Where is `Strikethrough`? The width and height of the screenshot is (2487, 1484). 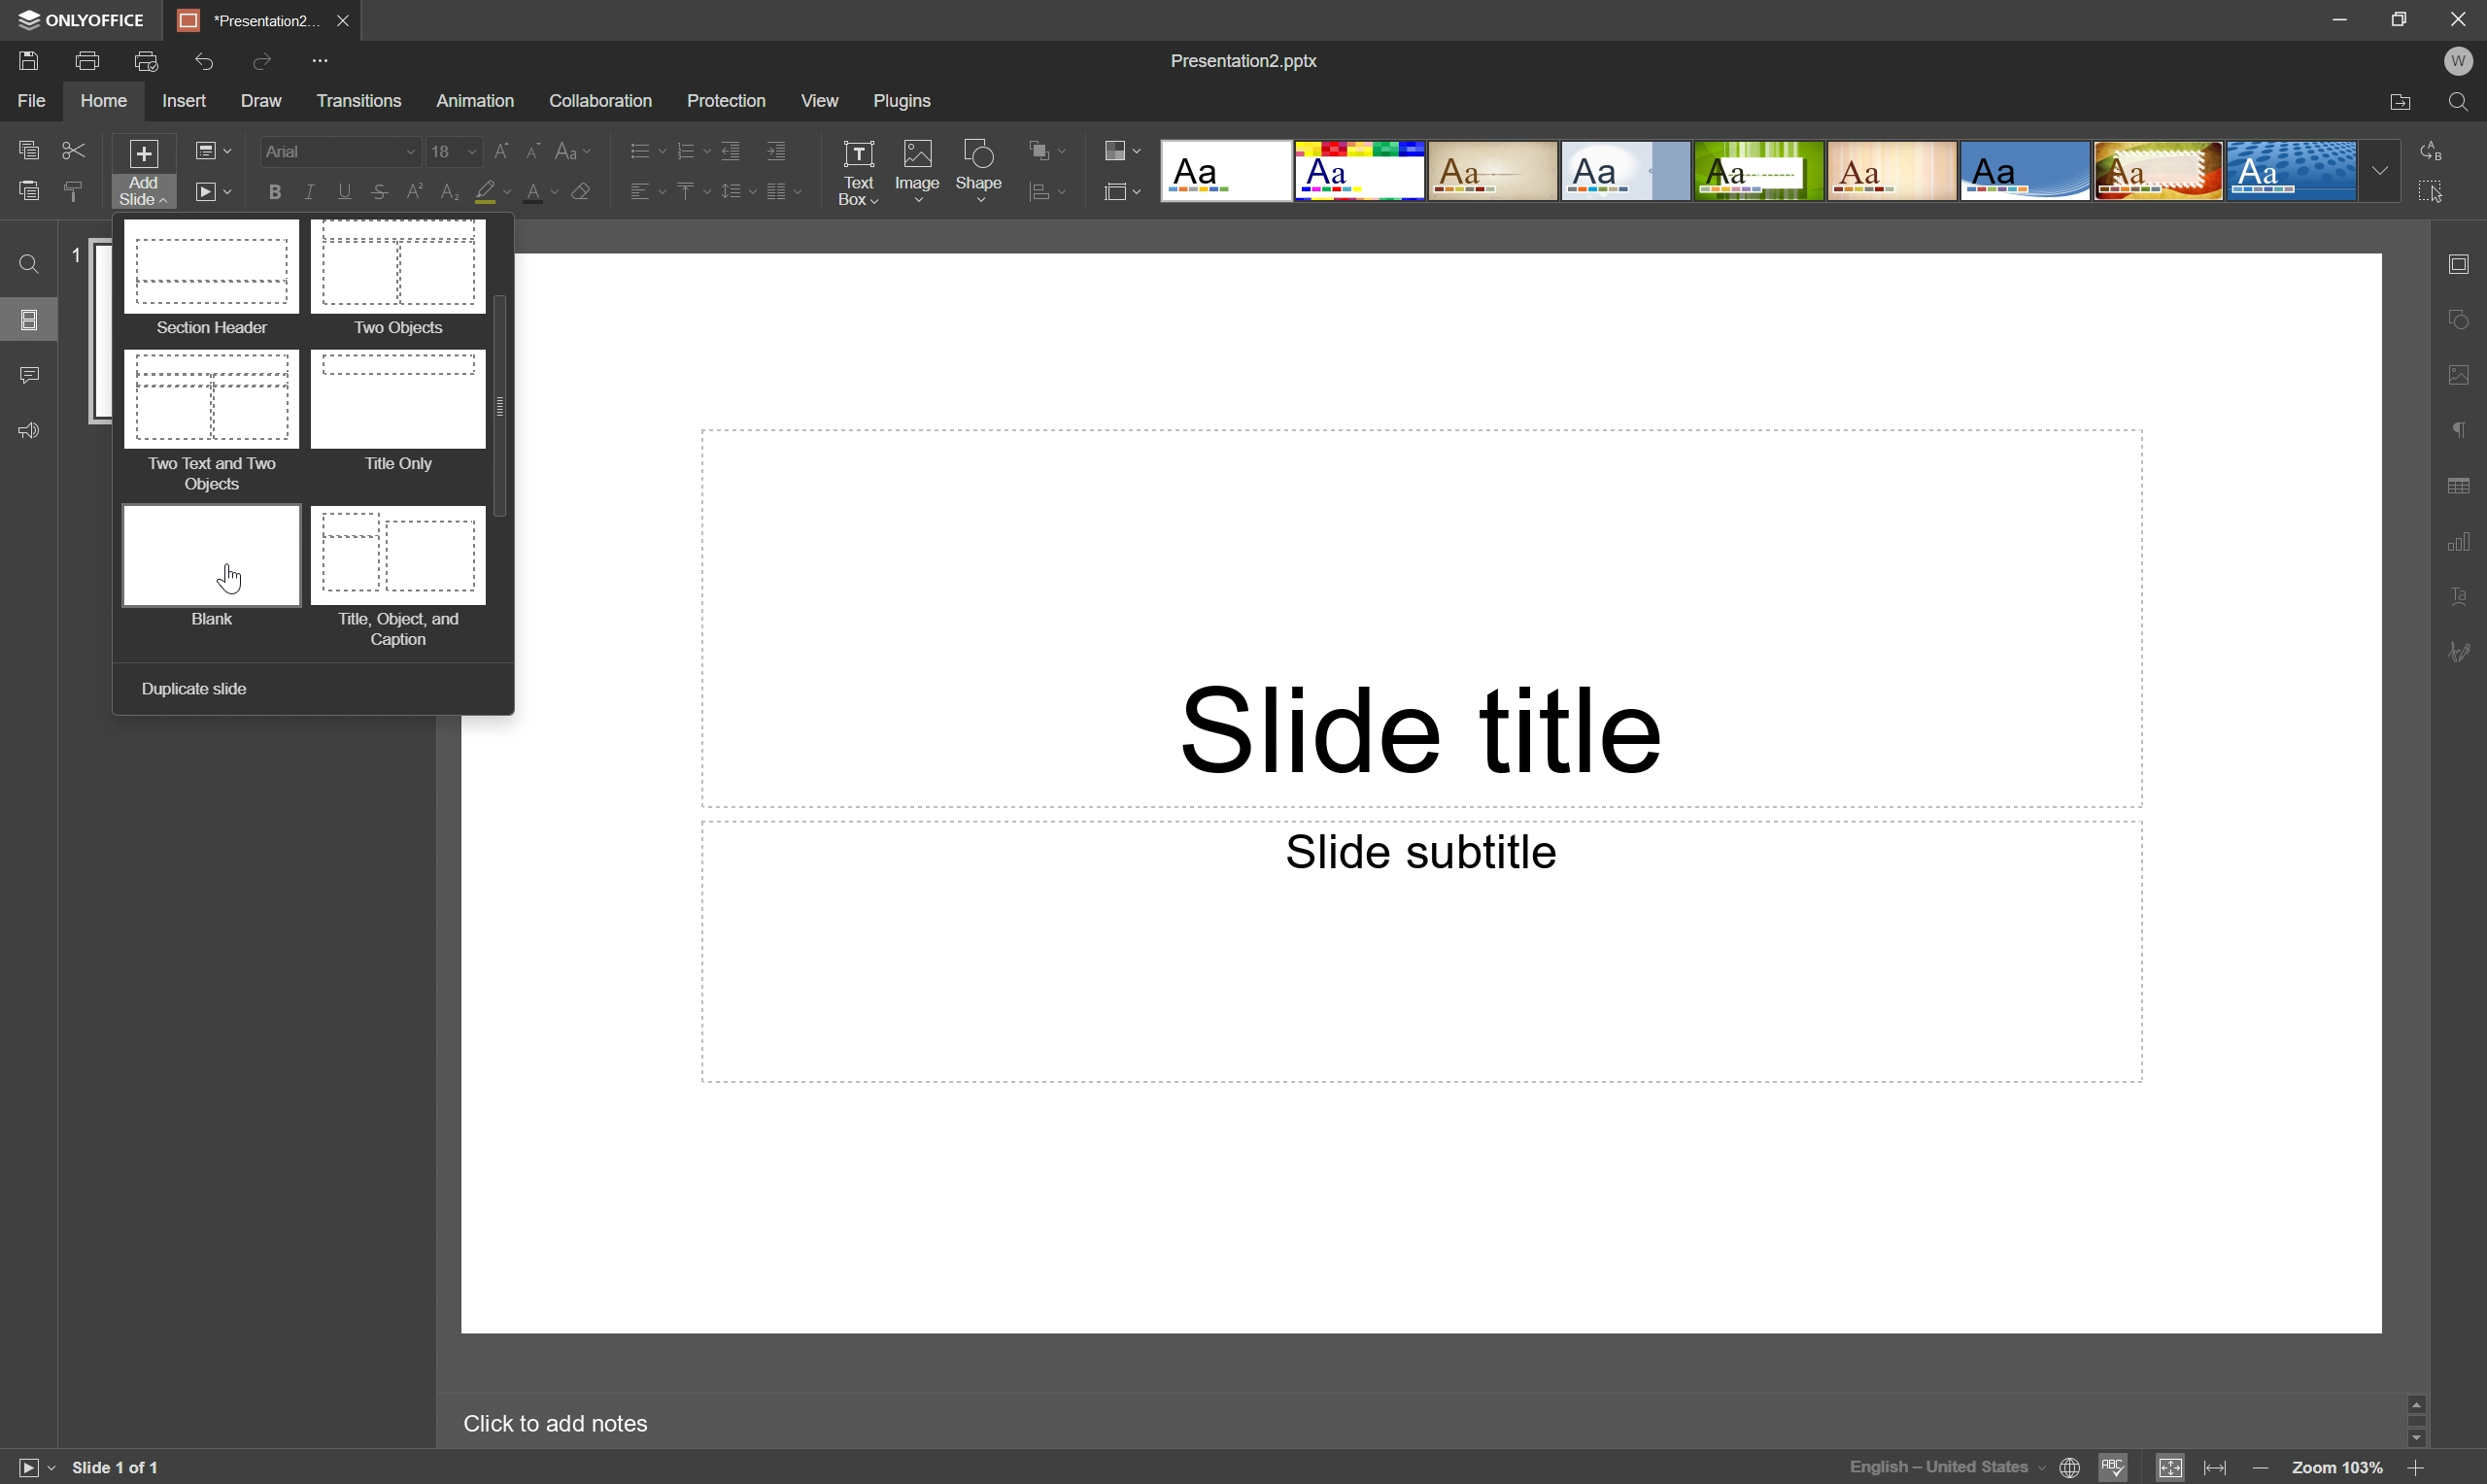 Strikethrough is located at coordinates (376, 193).